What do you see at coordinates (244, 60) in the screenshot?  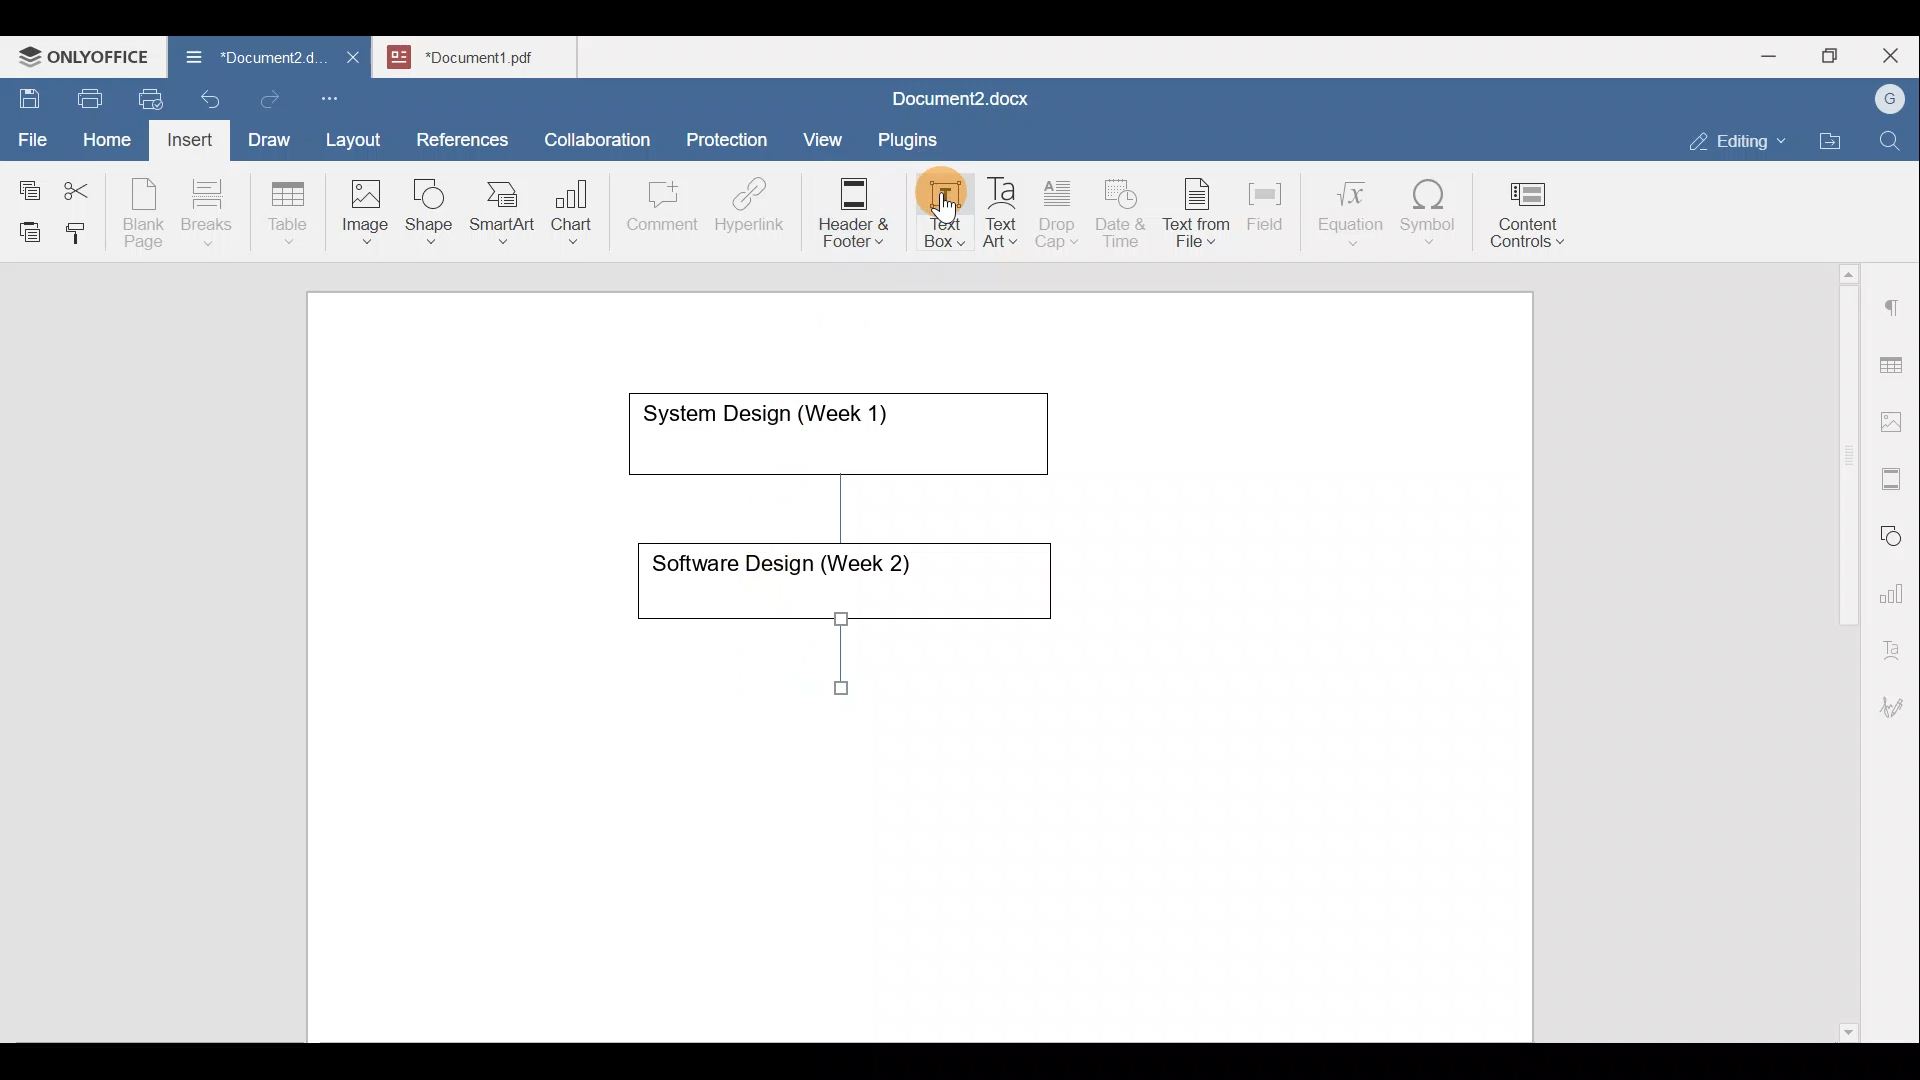 I see `Document name` at bounding box center [244, 60].